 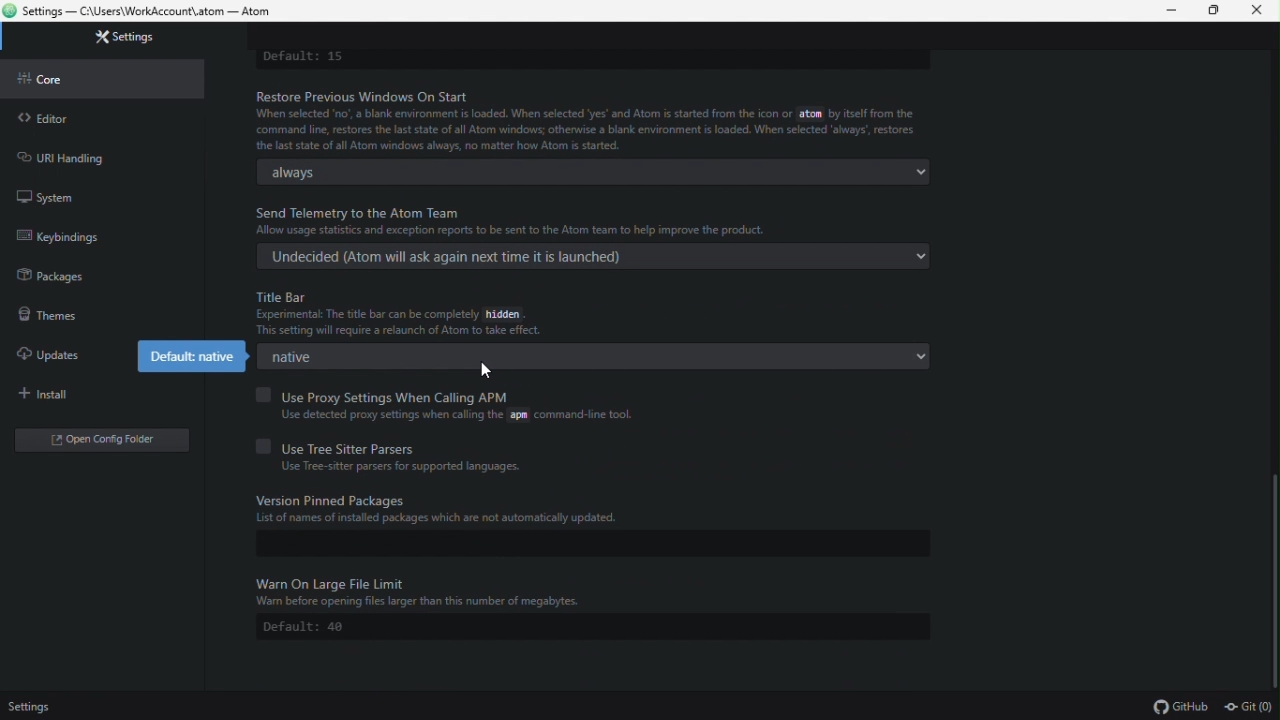 I want to click on updates, so click(x=58, y=350).